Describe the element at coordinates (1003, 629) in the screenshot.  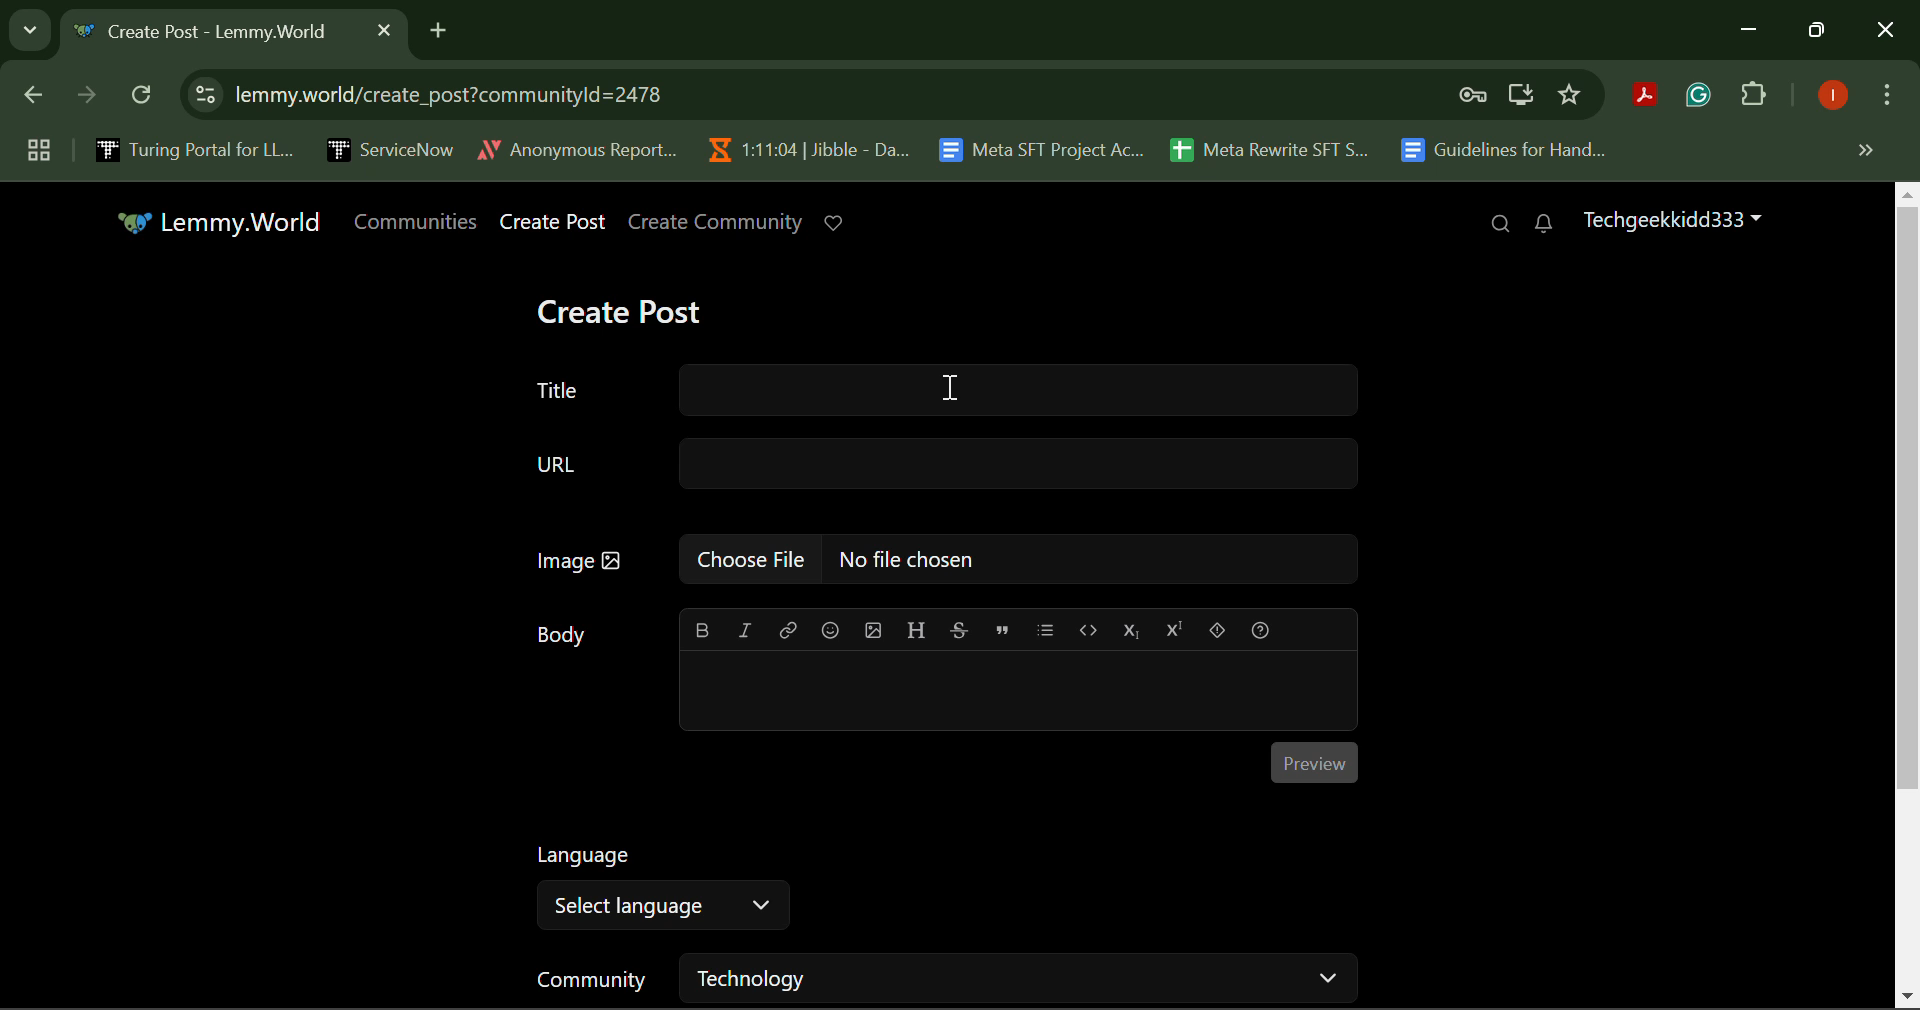
I see `quote` at that location.